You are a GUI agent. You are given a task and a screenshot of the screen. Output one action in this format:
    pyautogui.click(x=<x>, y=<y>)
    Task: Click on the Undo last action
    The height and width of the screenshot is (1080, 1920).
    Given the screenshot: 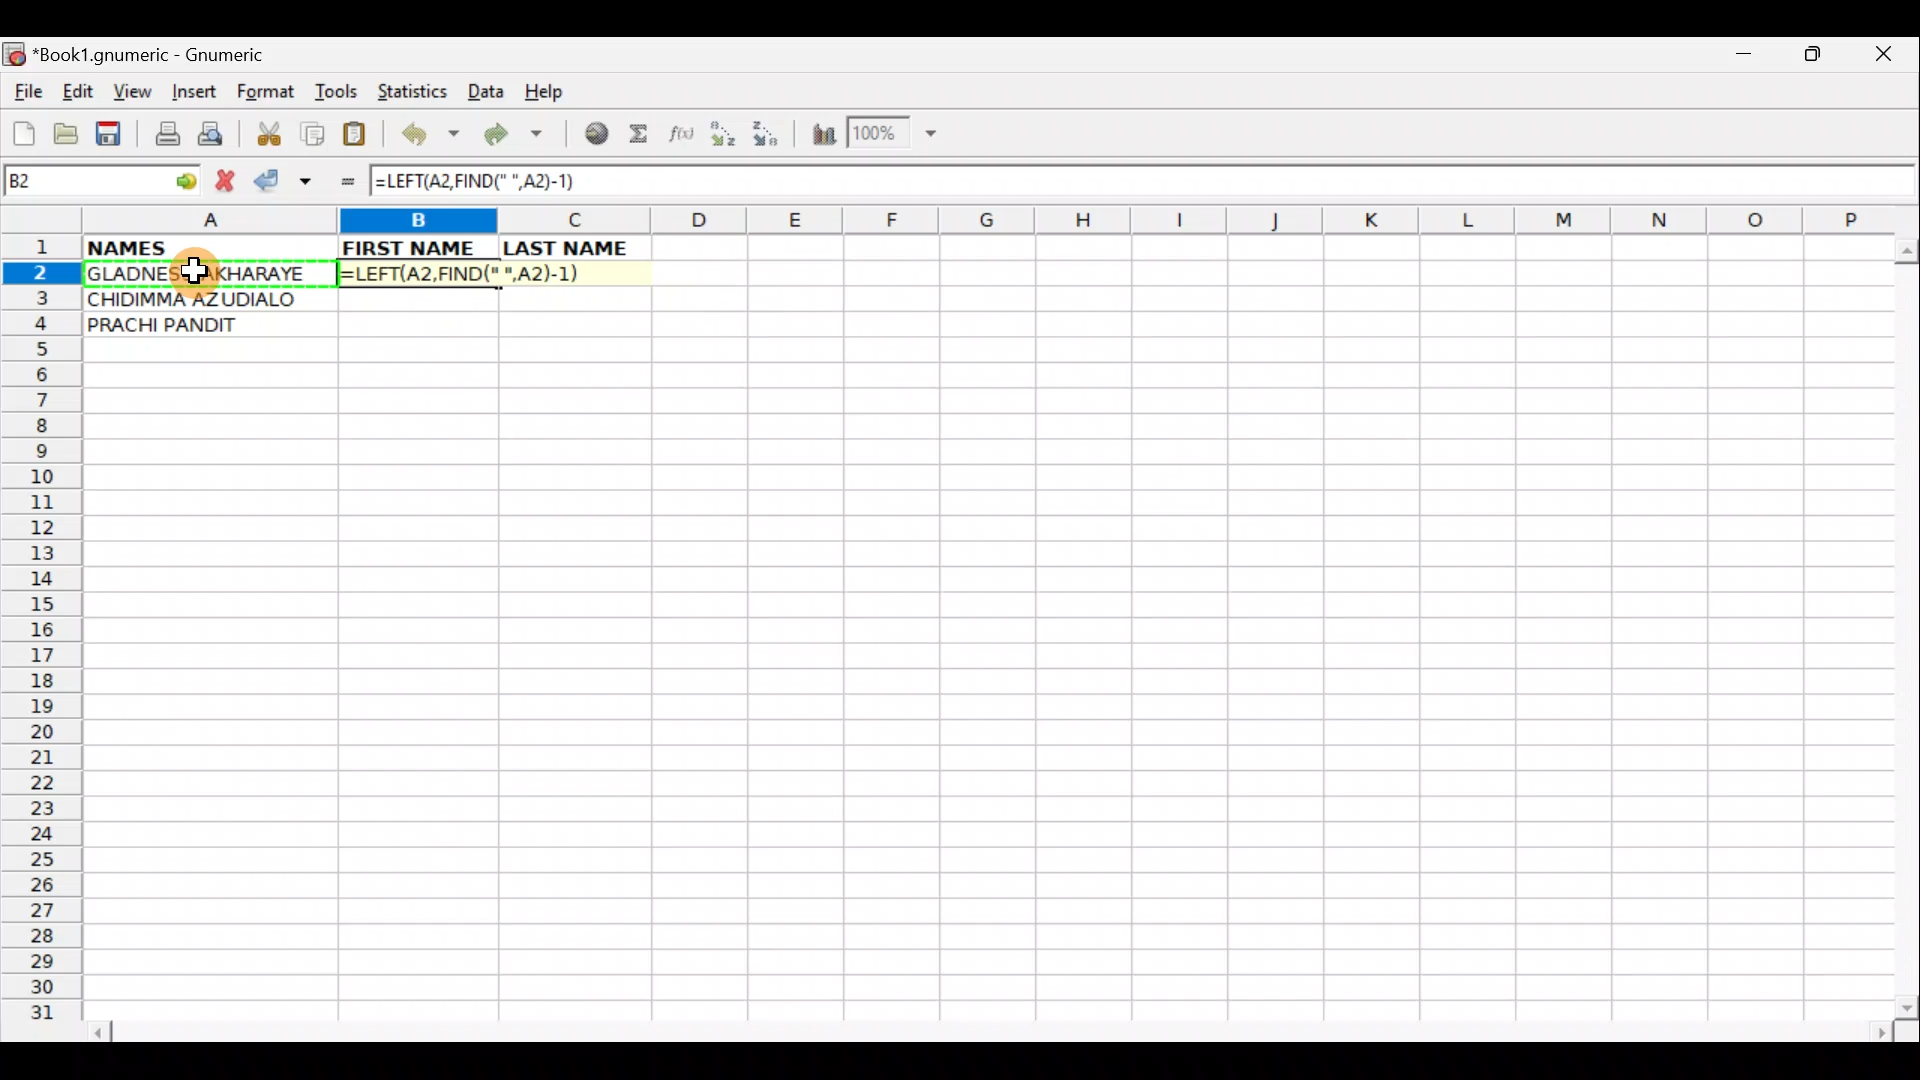 What is the action you would take?
    pyautogui.click(x=433, y=137)
    